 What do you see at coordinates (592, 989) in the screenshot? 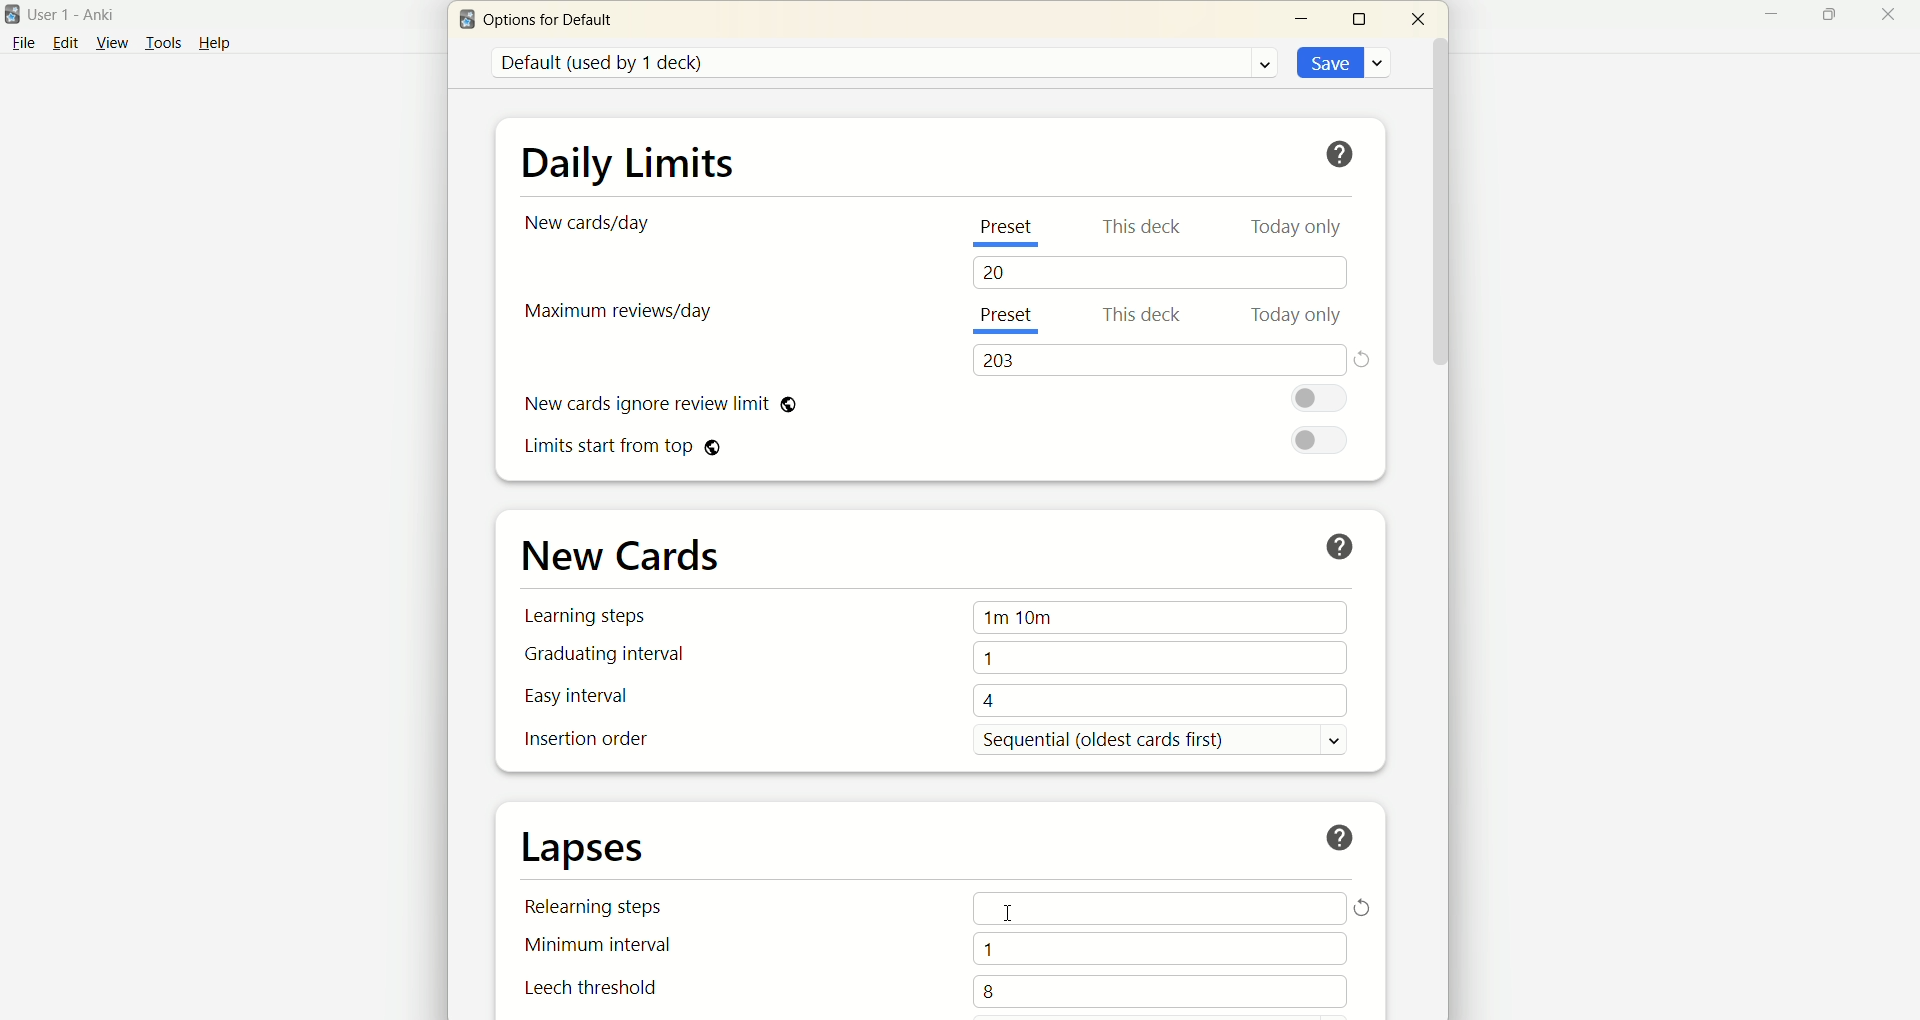
I see `leech threshold` at bounding box center [592, 989].